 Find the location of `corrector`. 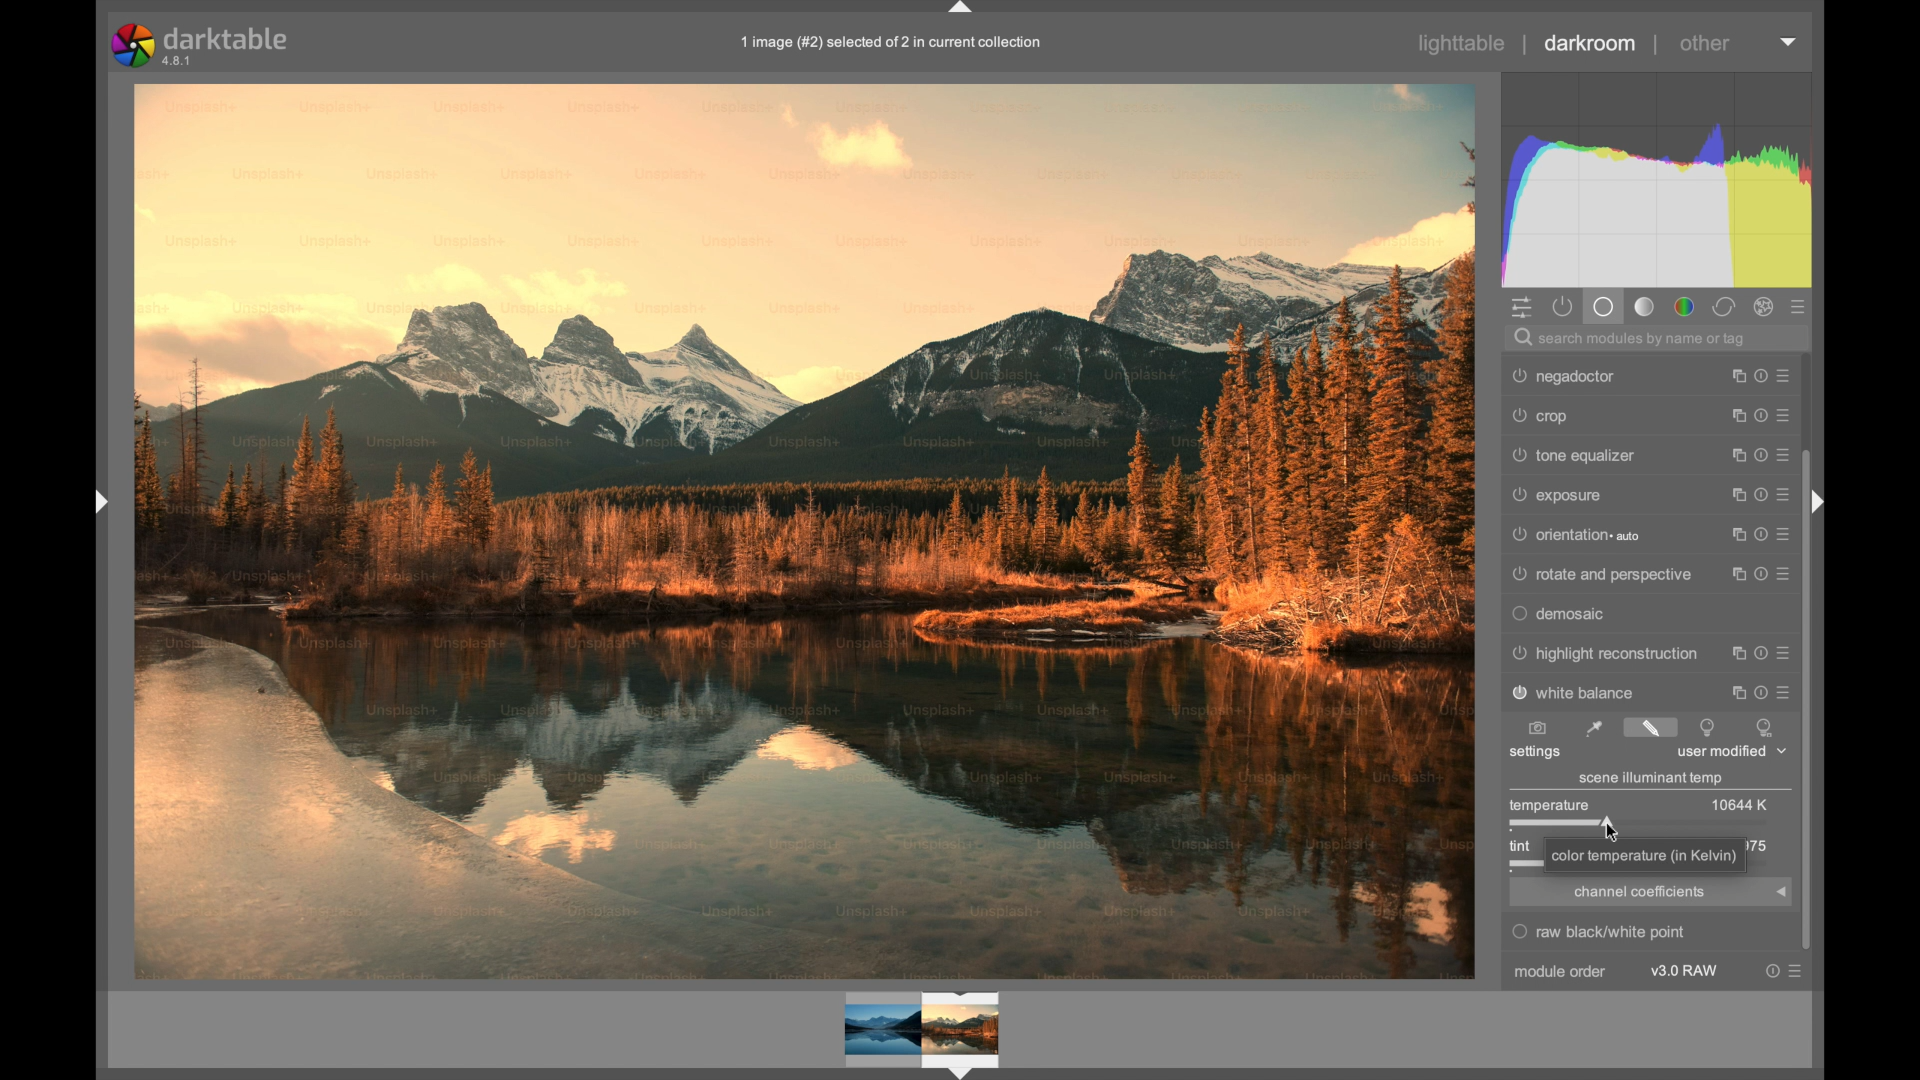

corrector is located at coordinates (1724, 306).